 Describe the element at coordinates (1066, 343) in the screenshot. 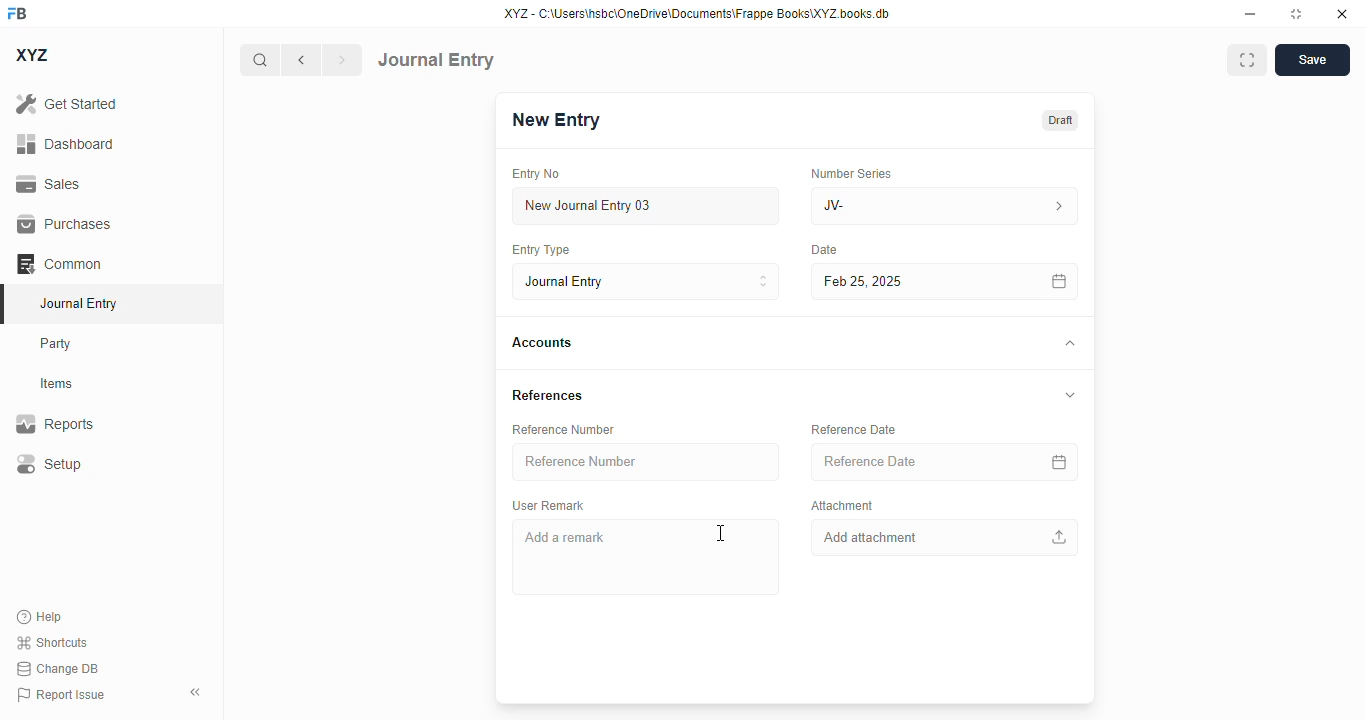

I see `toggle expand/collapse` at that location.